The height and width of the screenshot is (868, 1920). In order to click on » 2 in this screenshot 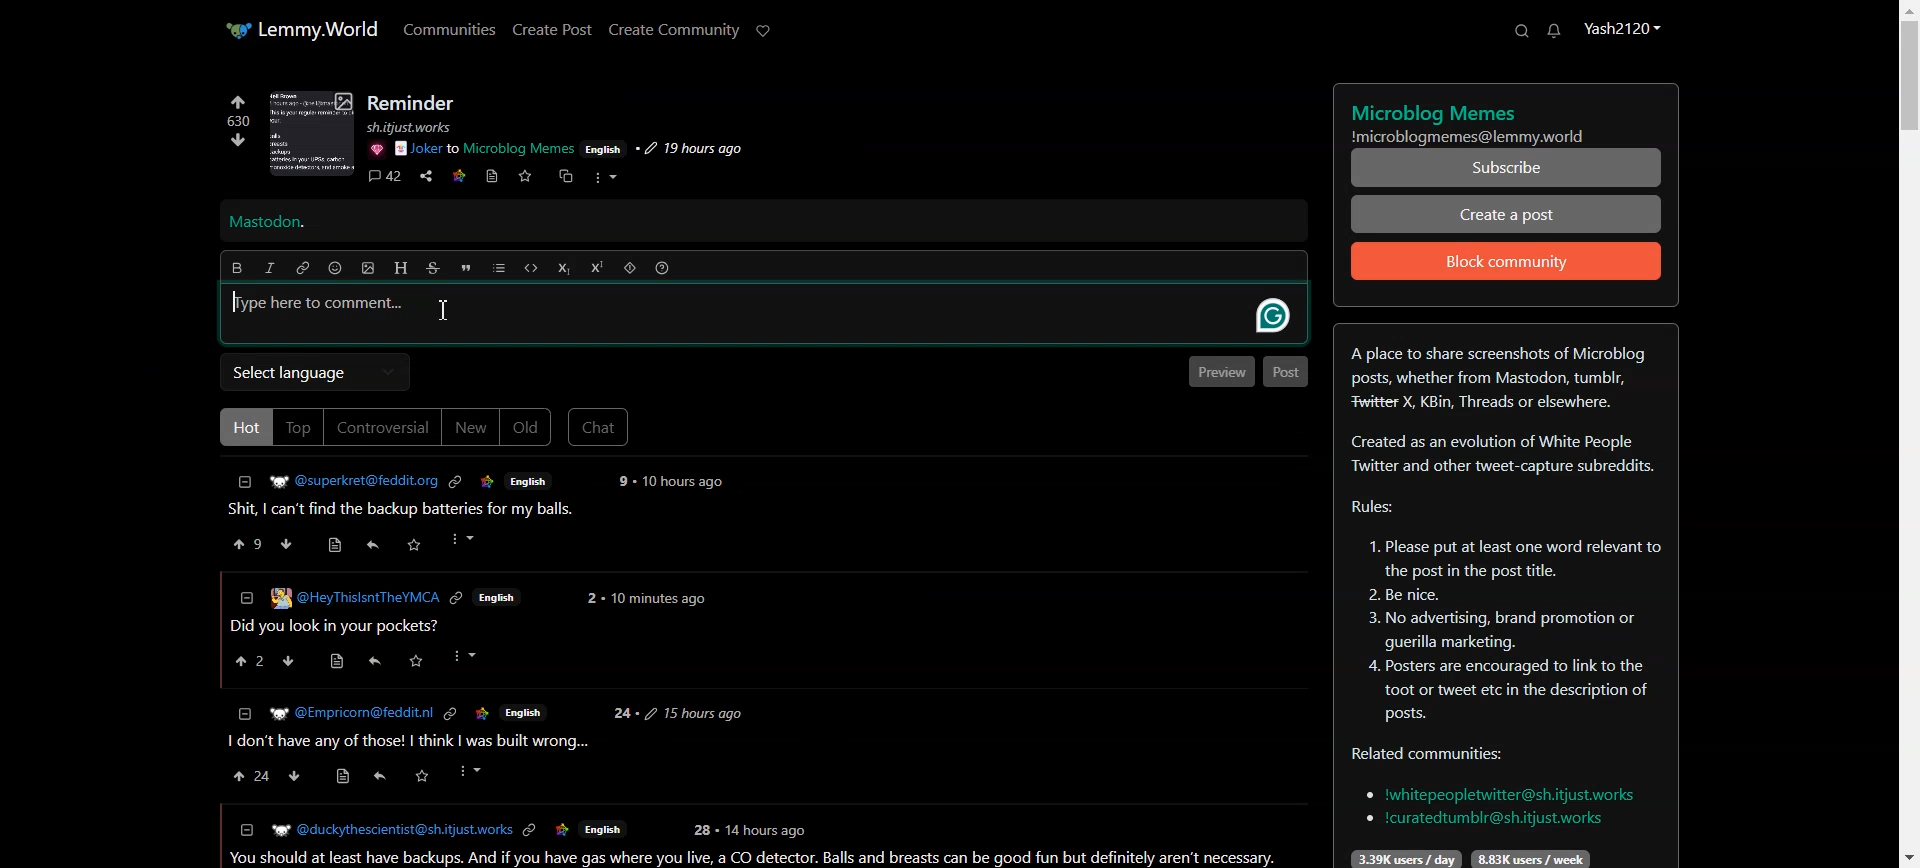, I will do `click(245, 663)`.